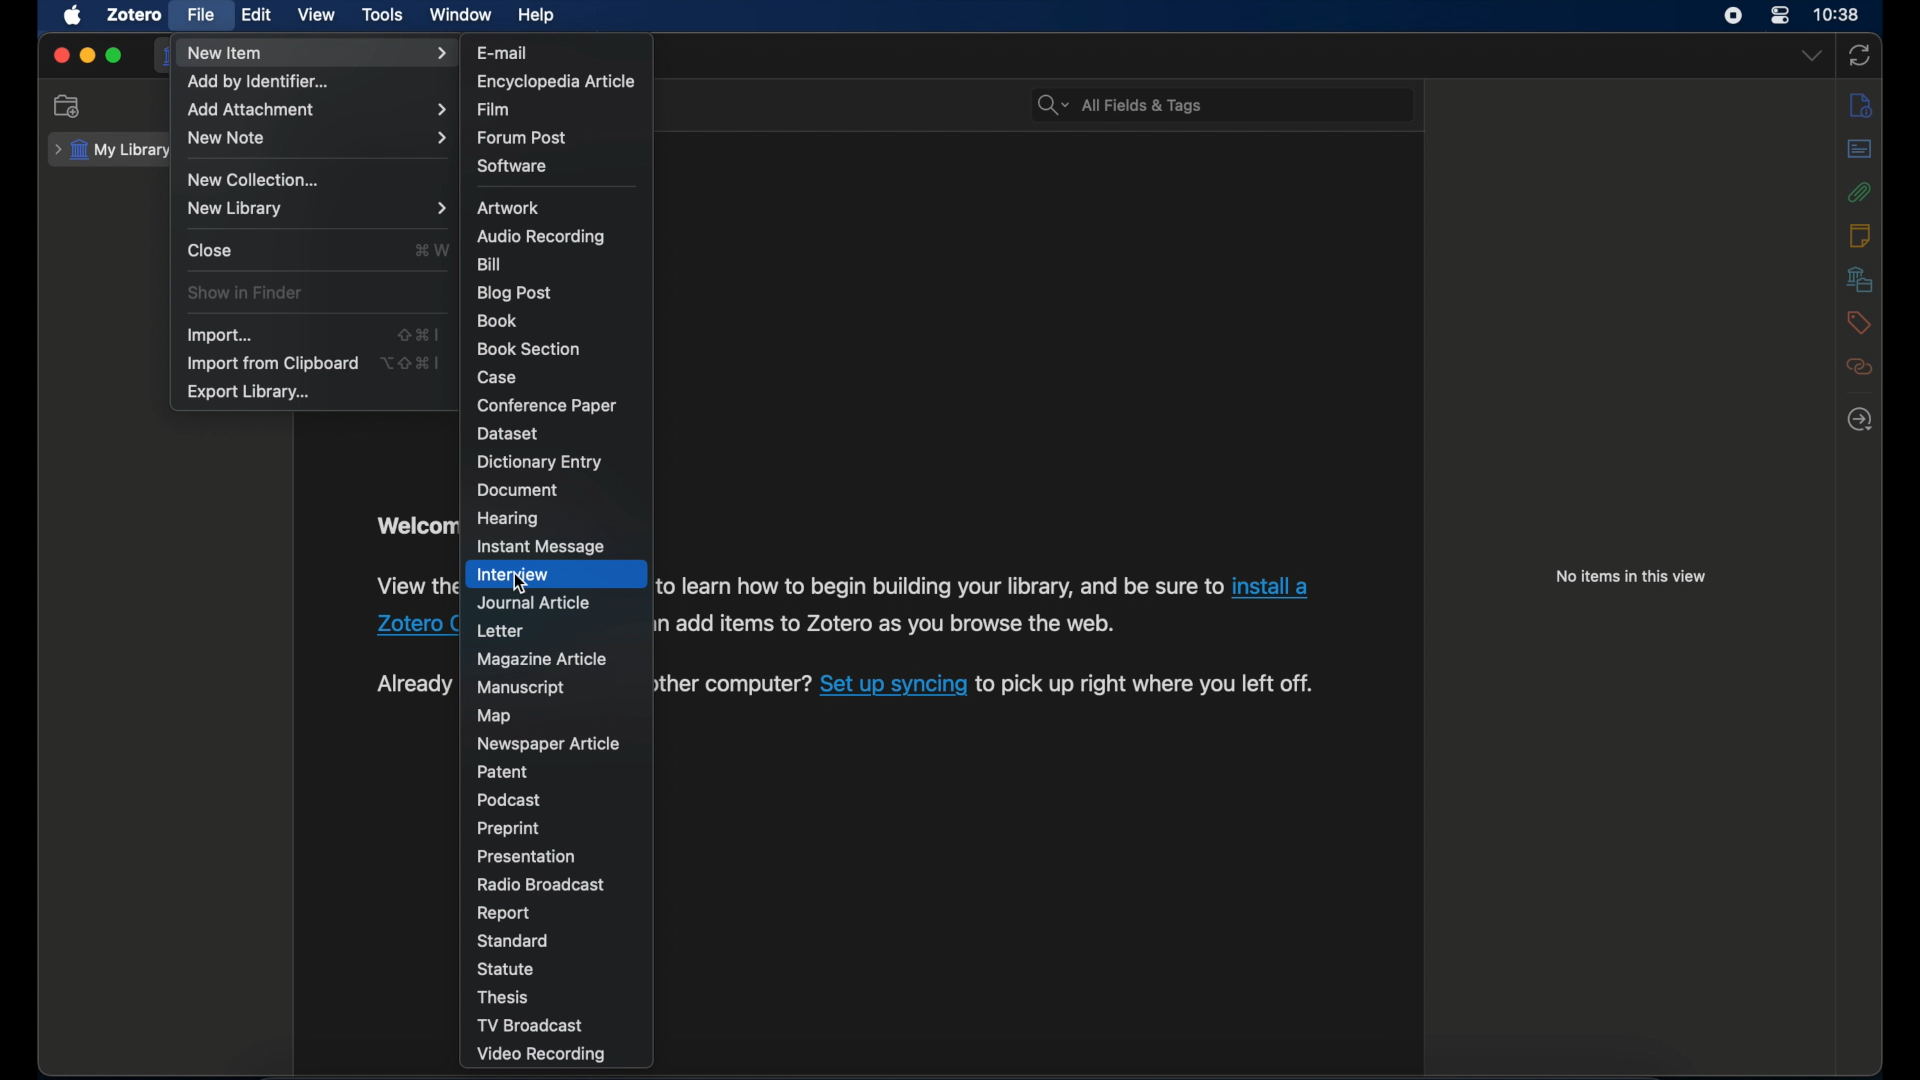  Describe the element at coordinates (247, 291) in the screenshot. I see `show in finder` at that location.